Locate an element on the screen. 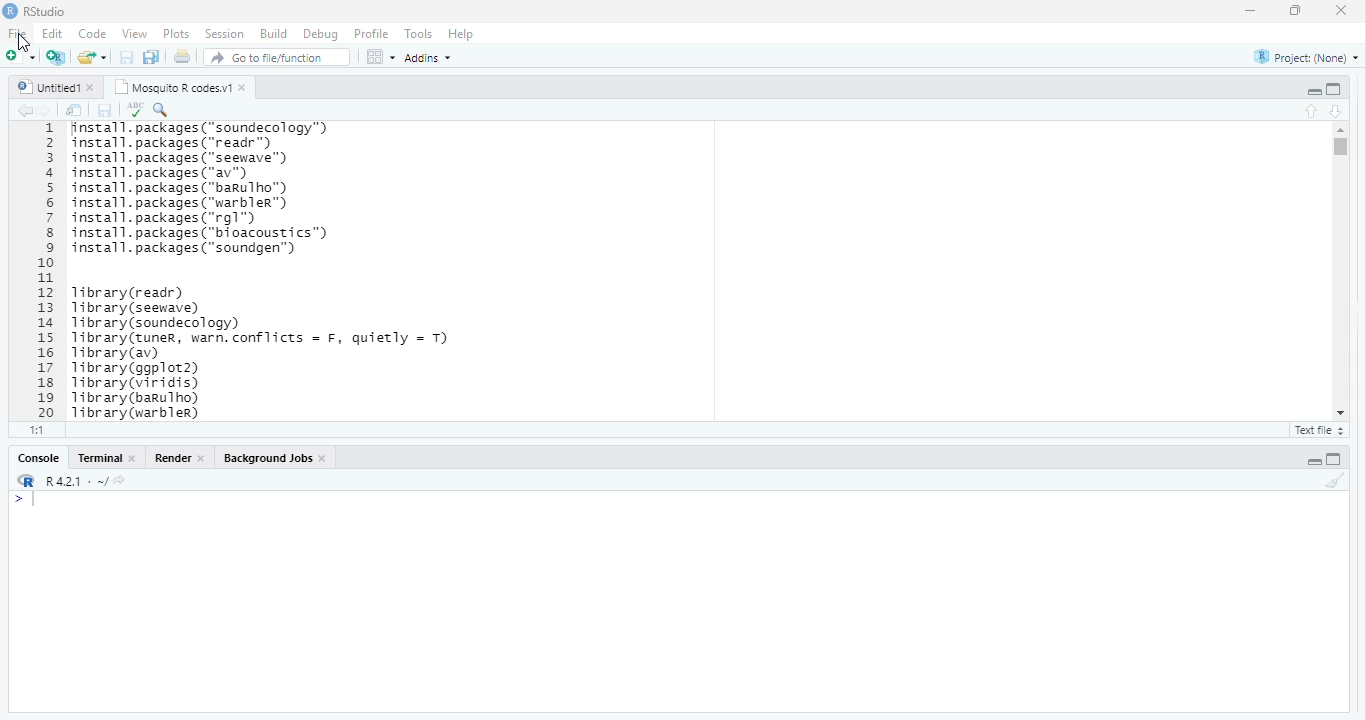  Debug is located at coordinates (323, 35).